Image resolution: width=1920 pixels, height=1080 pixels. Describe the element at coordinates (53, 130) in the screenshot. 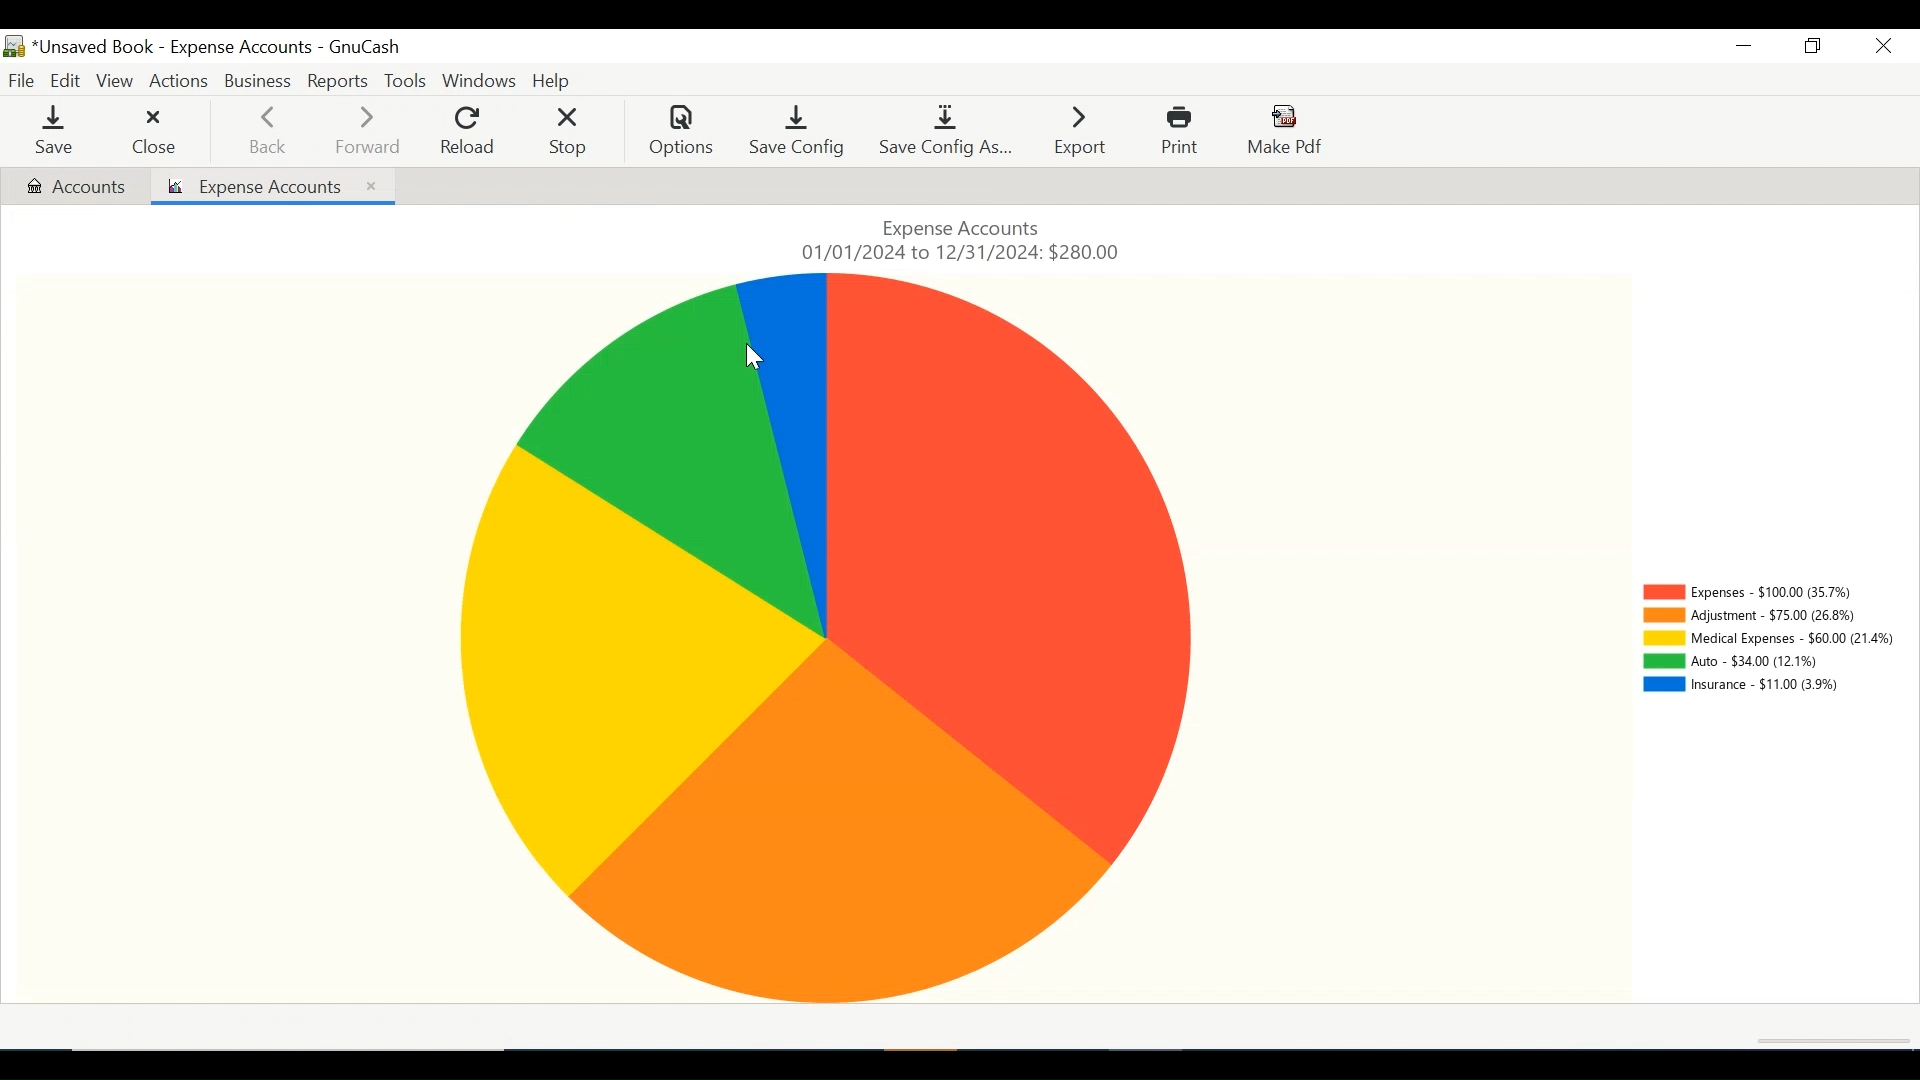

I see `Save` at that location.